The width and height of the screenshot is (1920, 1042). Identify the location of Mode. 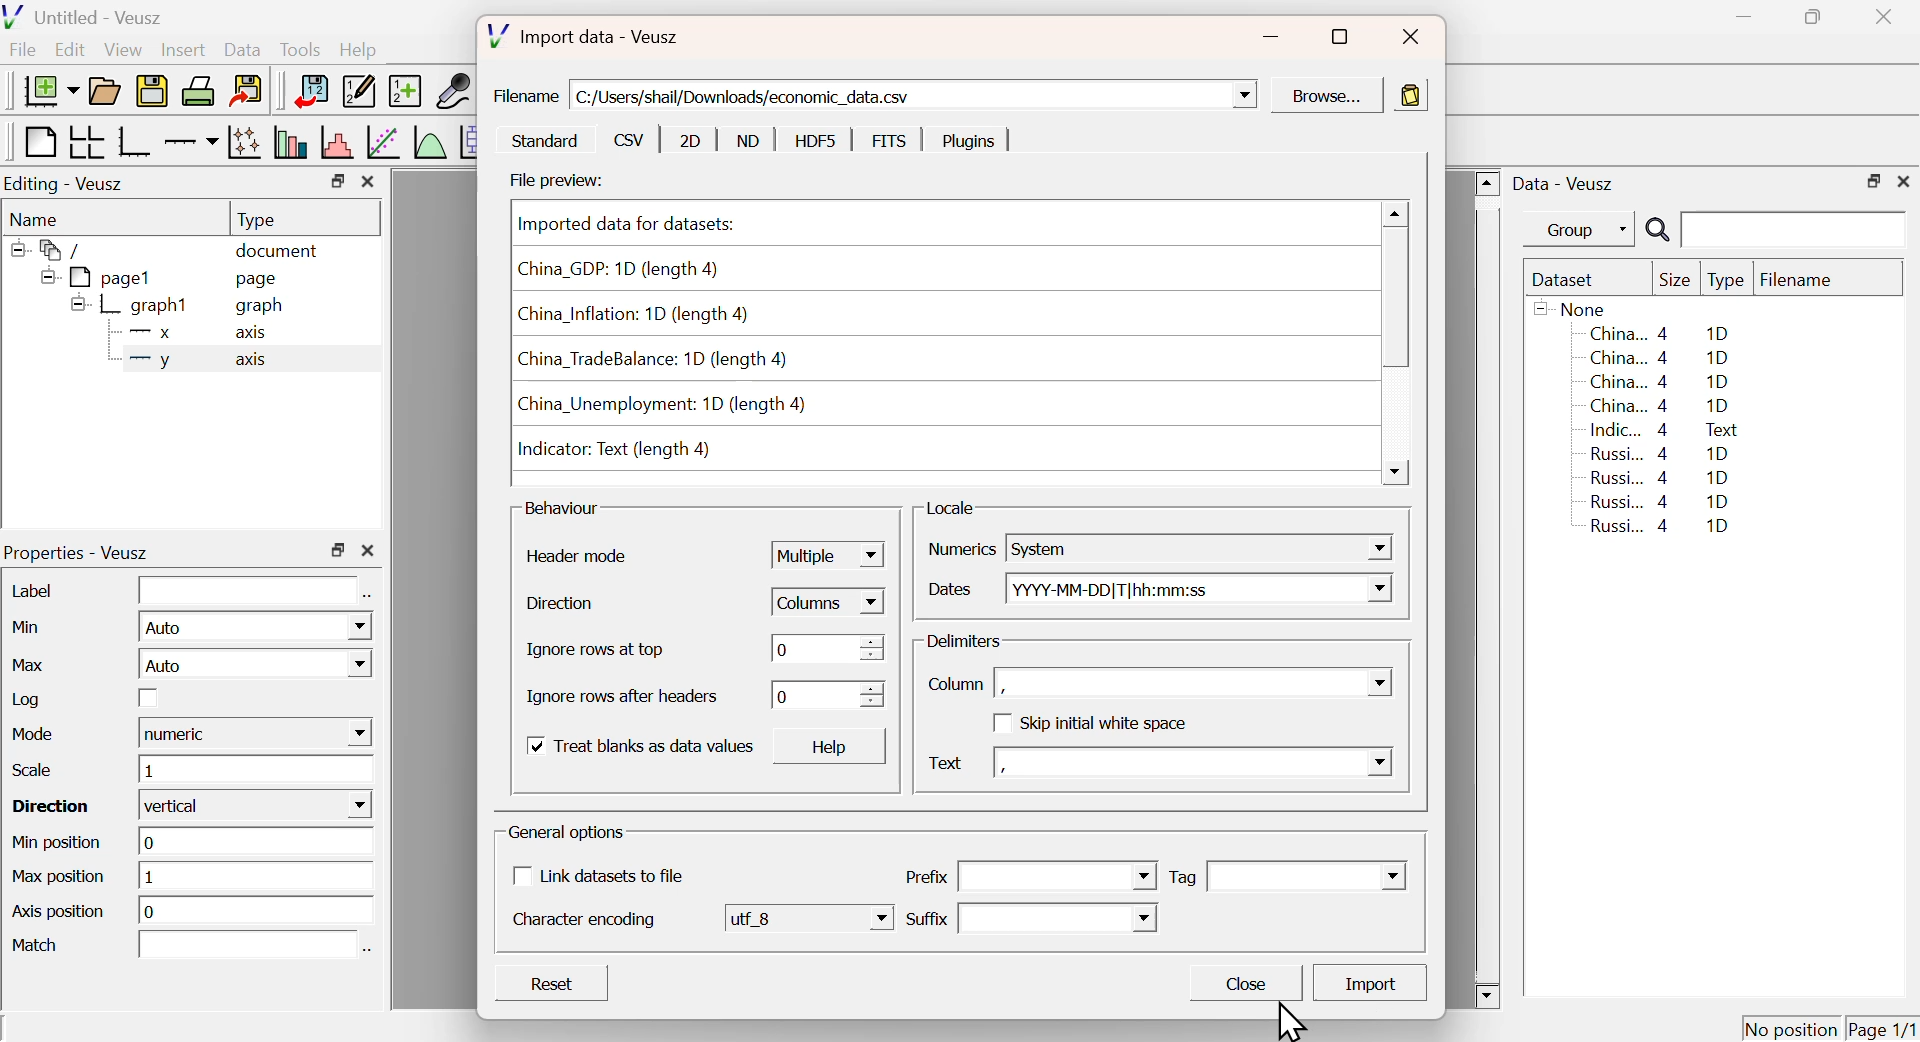
(38, 736).